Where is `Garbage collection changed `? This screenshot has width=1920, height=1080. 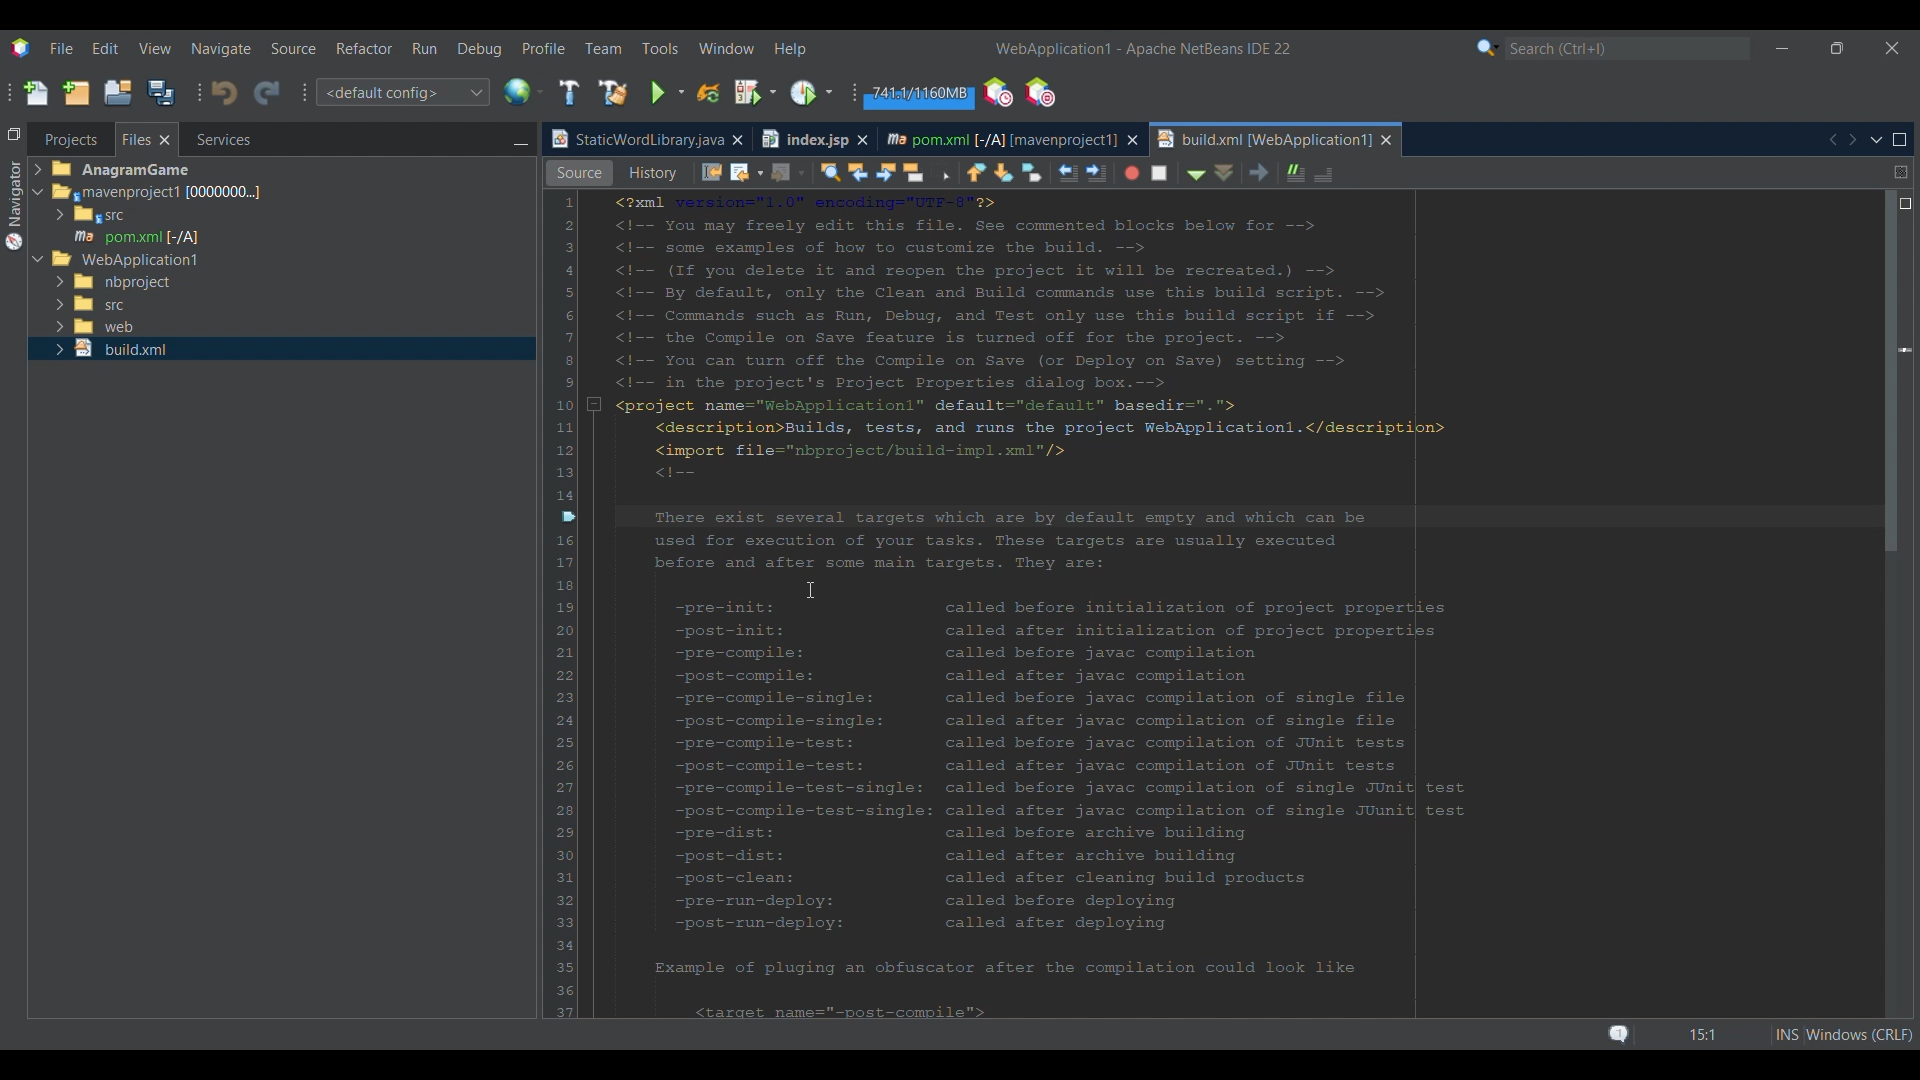
Garbage collection changed  is located at coordinates (919, 95).